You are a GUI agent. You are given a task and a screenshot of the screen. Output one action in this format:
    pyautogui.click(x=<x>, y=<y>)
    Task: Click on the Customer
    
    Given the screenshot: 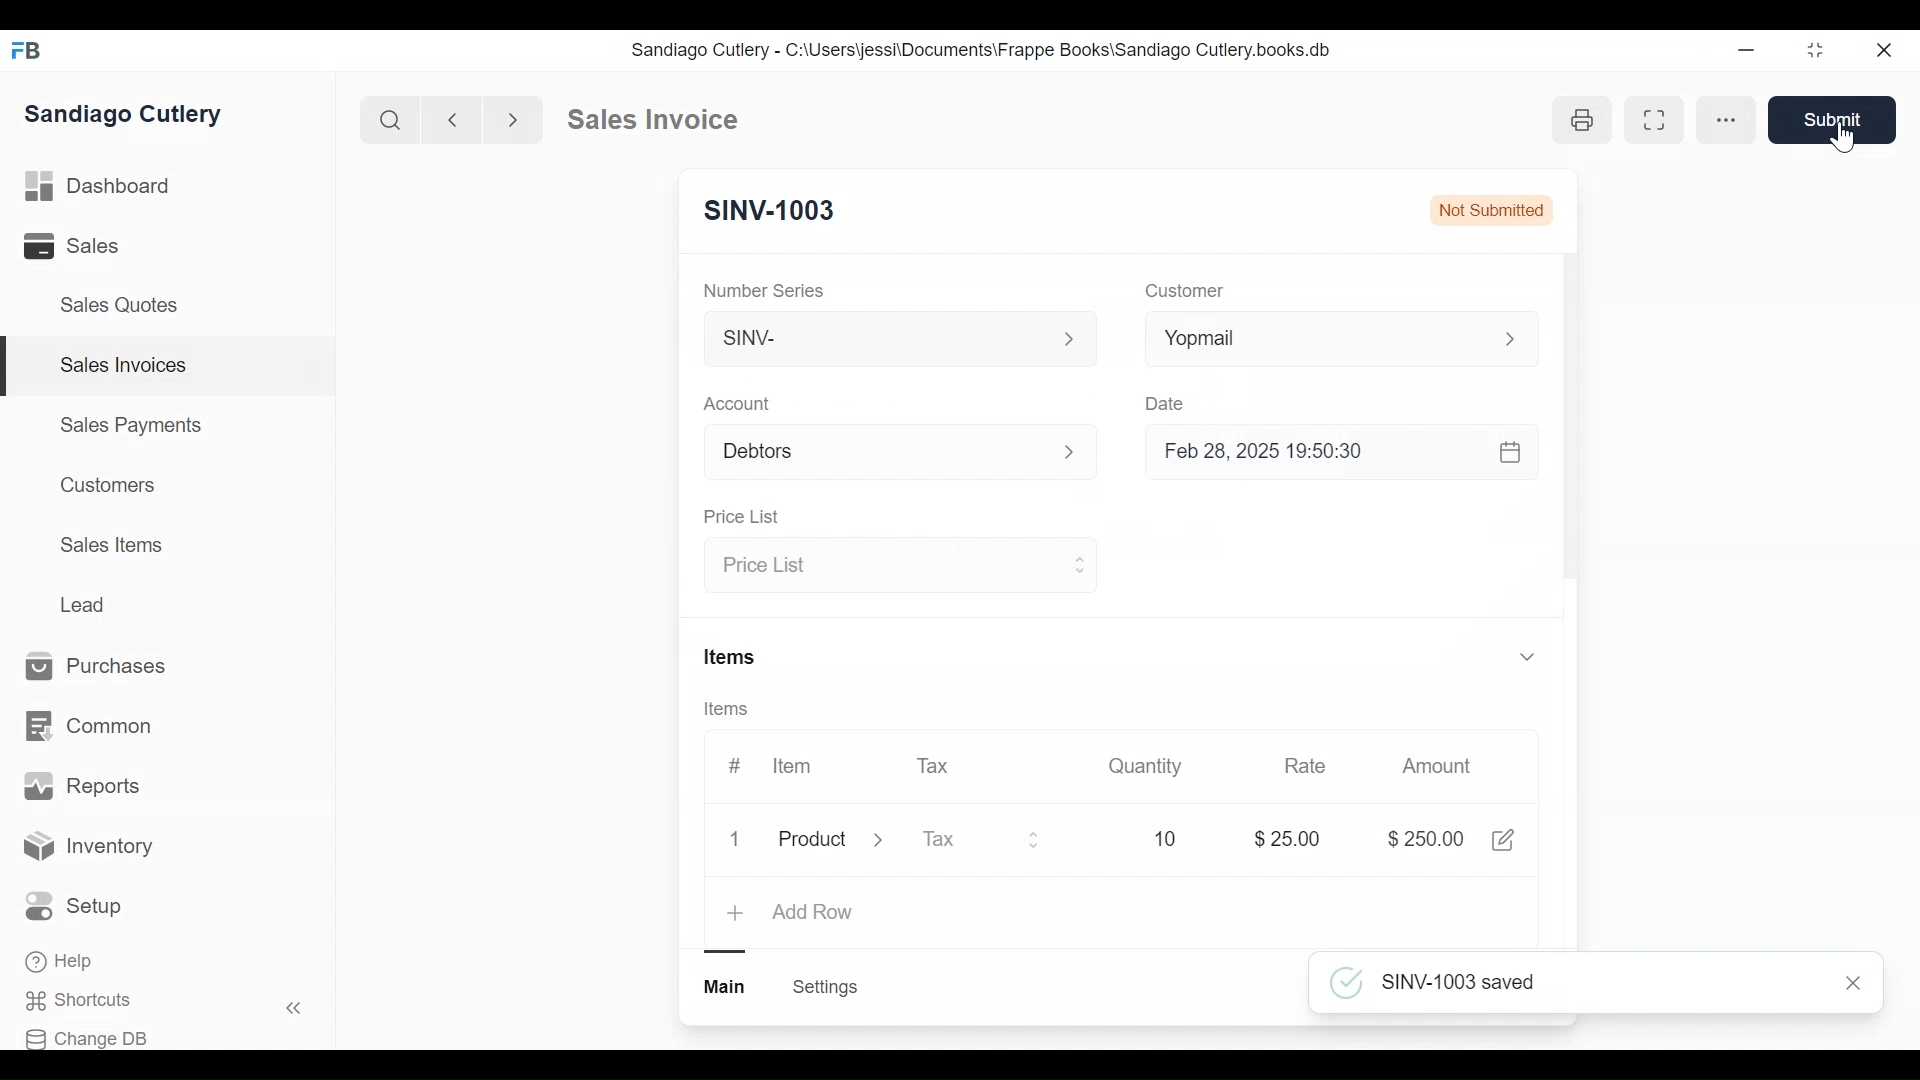 What is the action you would take?
    pyautogui.click(x=1182, y=292)
    